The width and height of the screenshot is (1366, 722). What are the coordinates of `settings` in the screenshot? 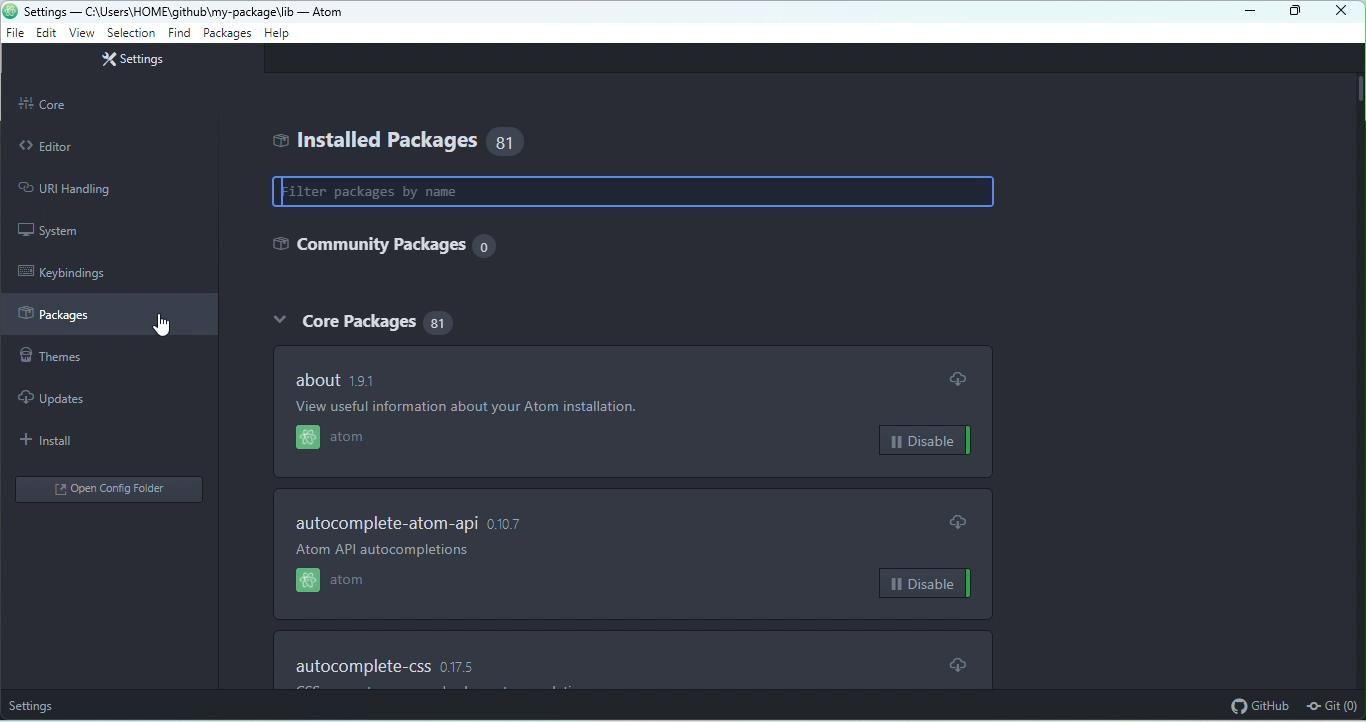 It's located at (131, 61).